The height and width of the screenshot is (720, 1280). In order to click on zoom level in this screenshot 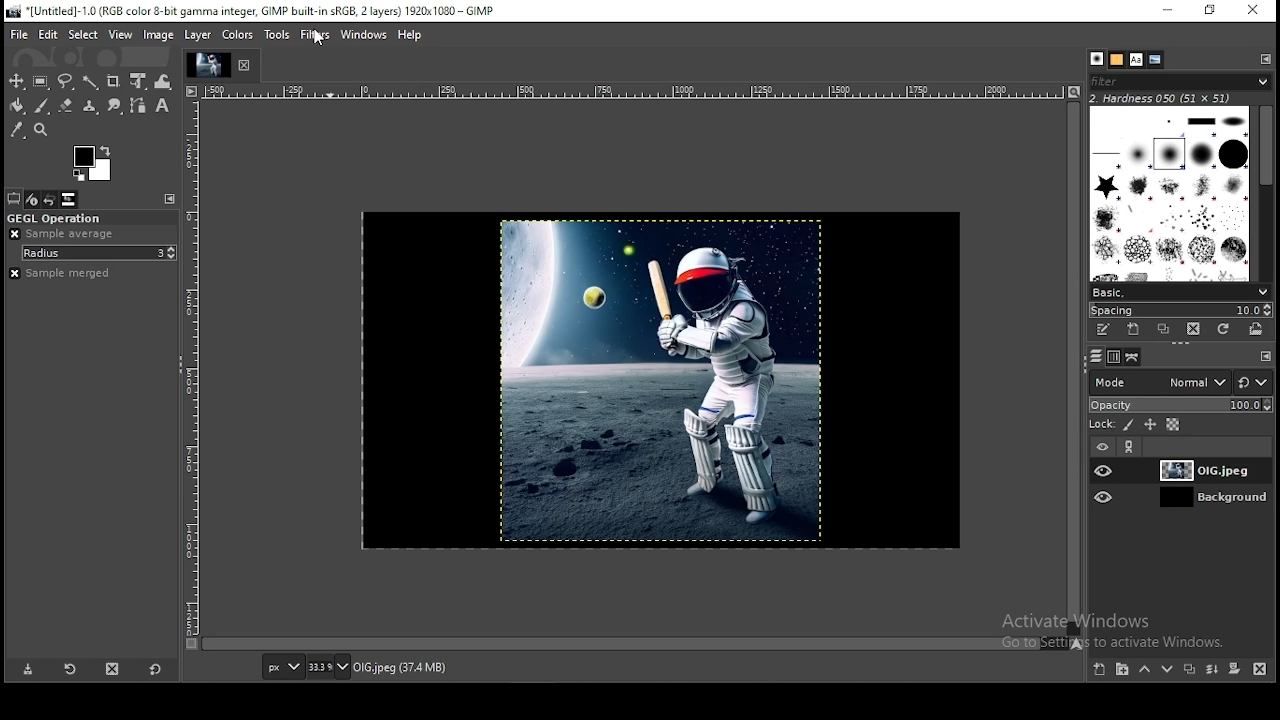, I will do `click(328, 668)`.